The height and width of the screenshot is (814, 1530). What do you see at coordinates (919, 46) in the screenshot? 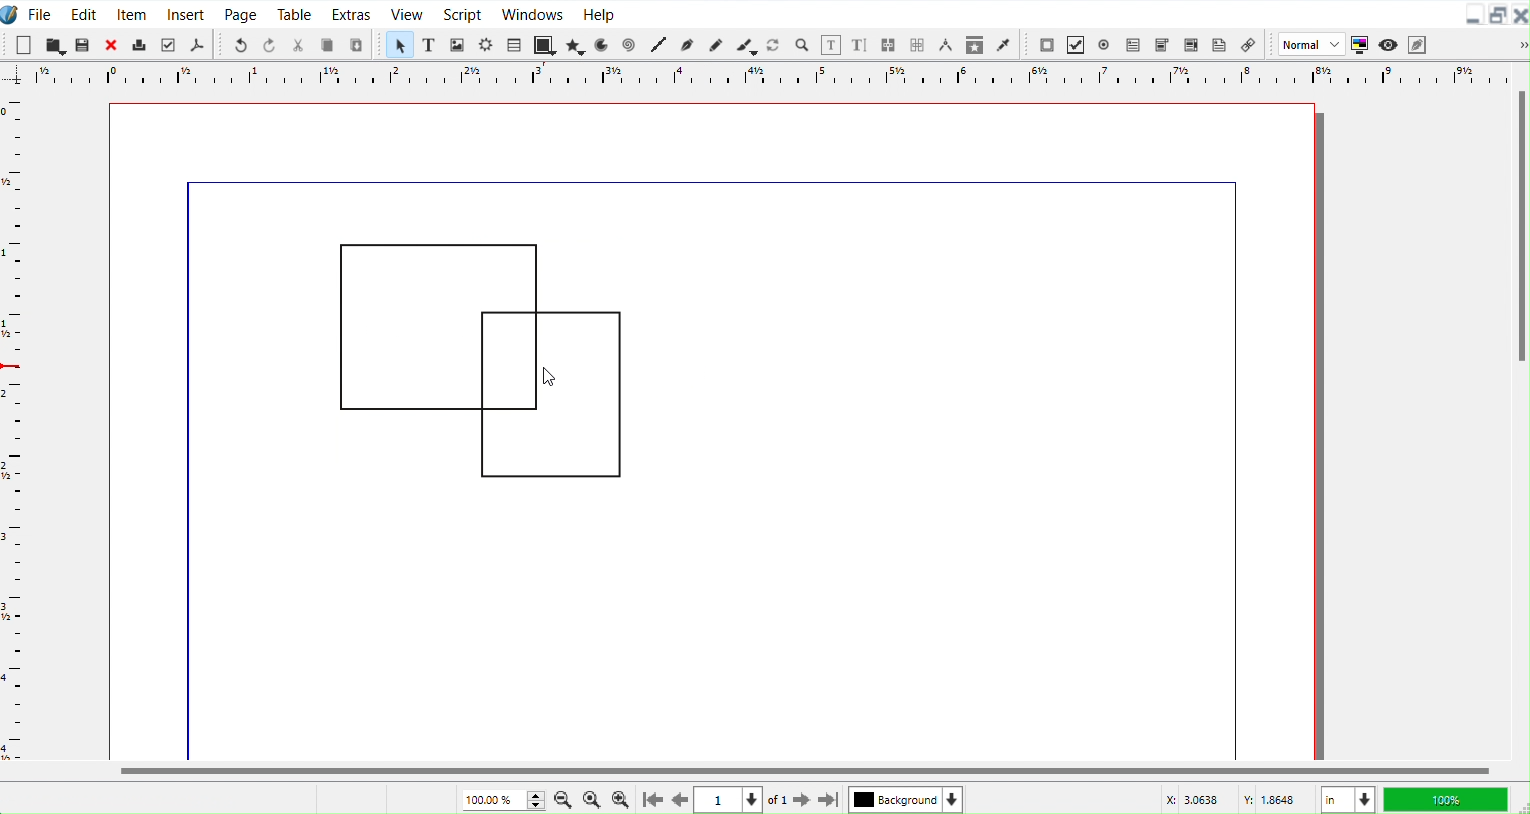
I see `Unlink frame work` at bounding box center [919, 46].